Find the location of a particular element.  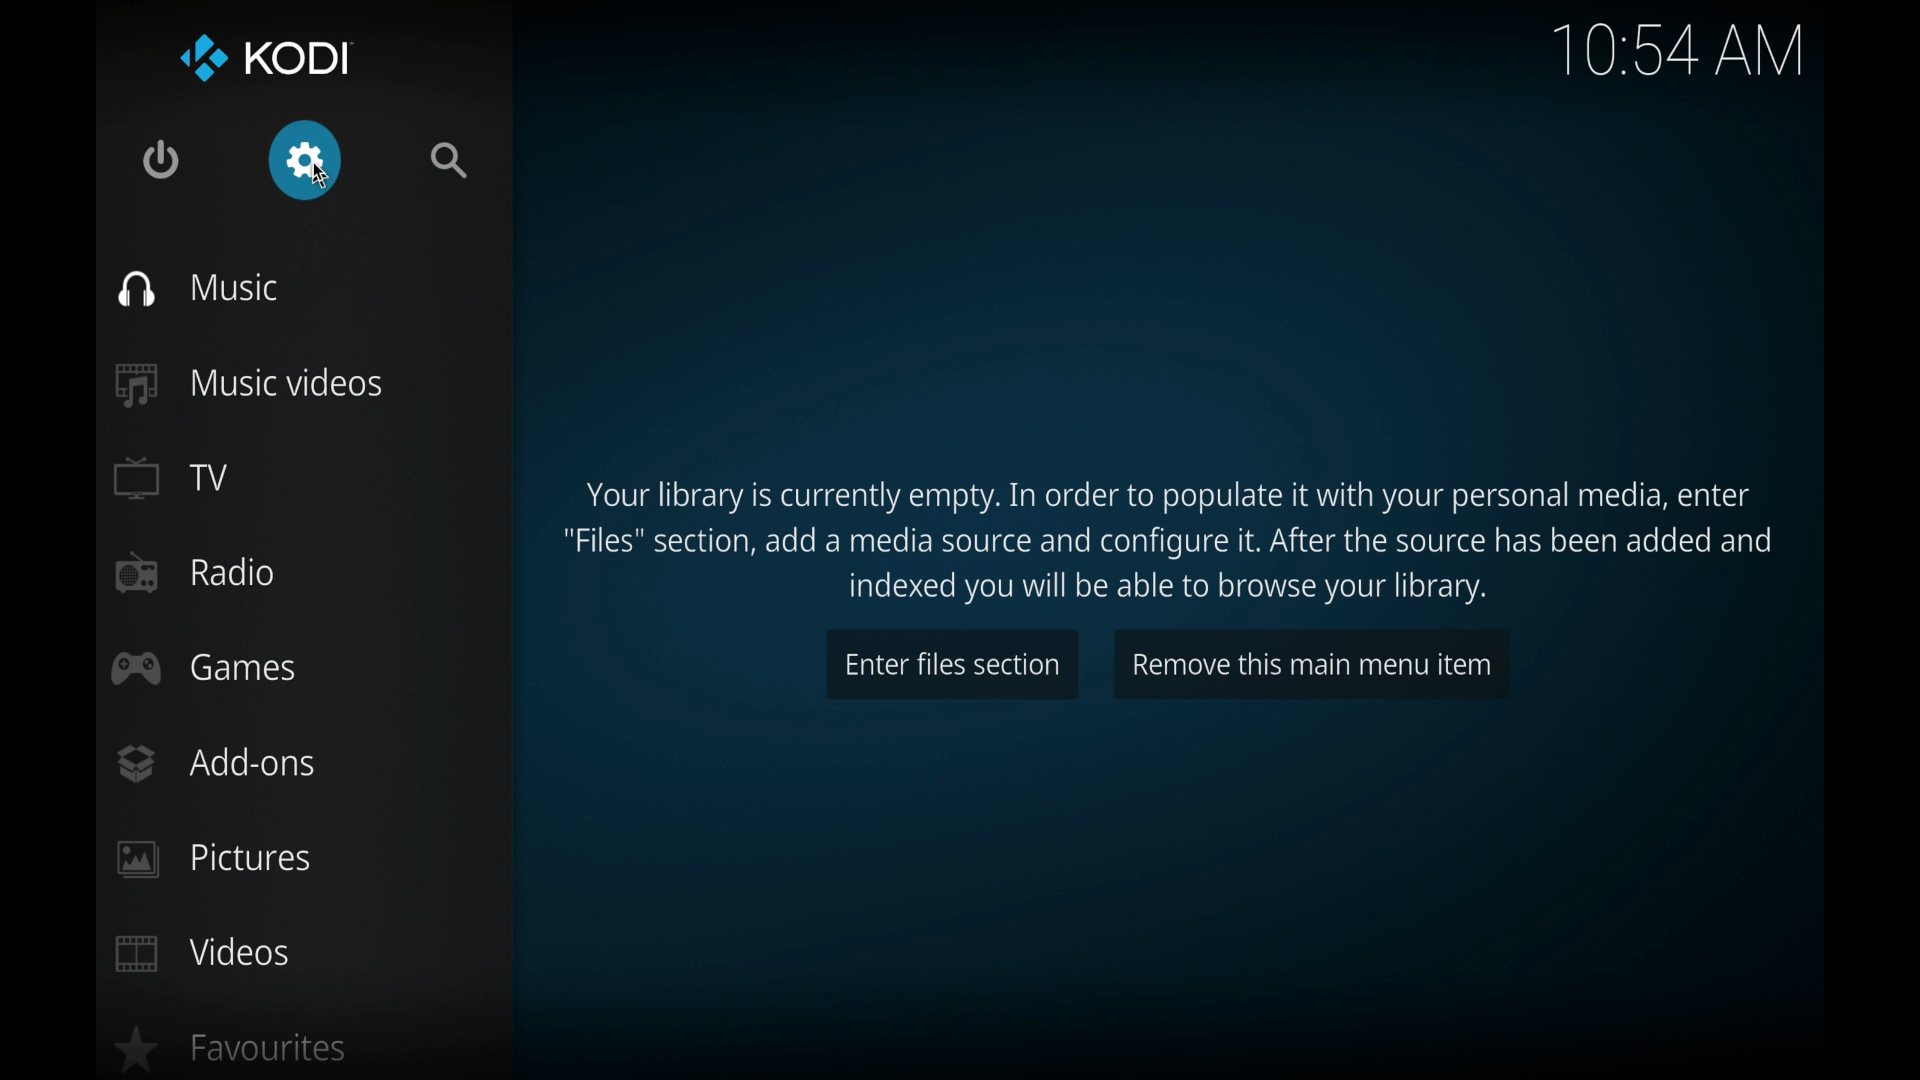

enter files  section is located at coordinates (950, 663).